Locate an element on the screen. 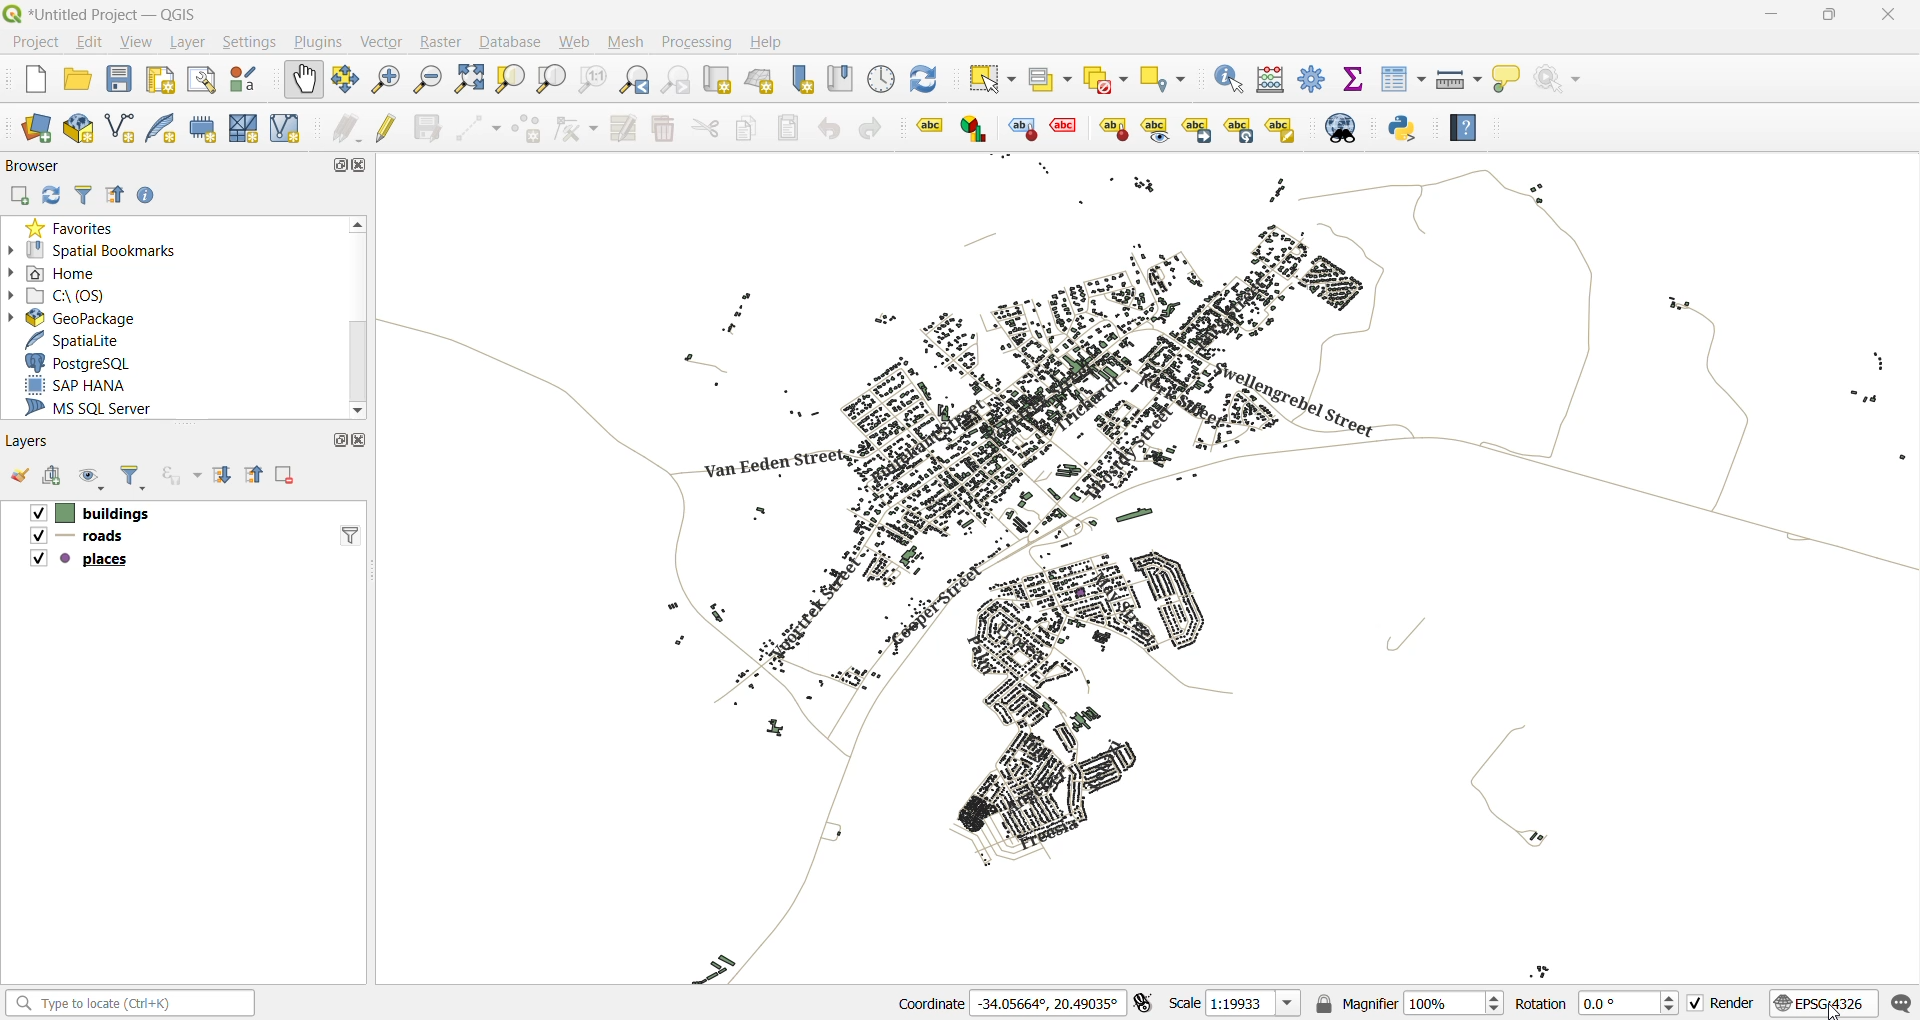 The image size is (1920, 1020). places is located at coordinates (82, 560).